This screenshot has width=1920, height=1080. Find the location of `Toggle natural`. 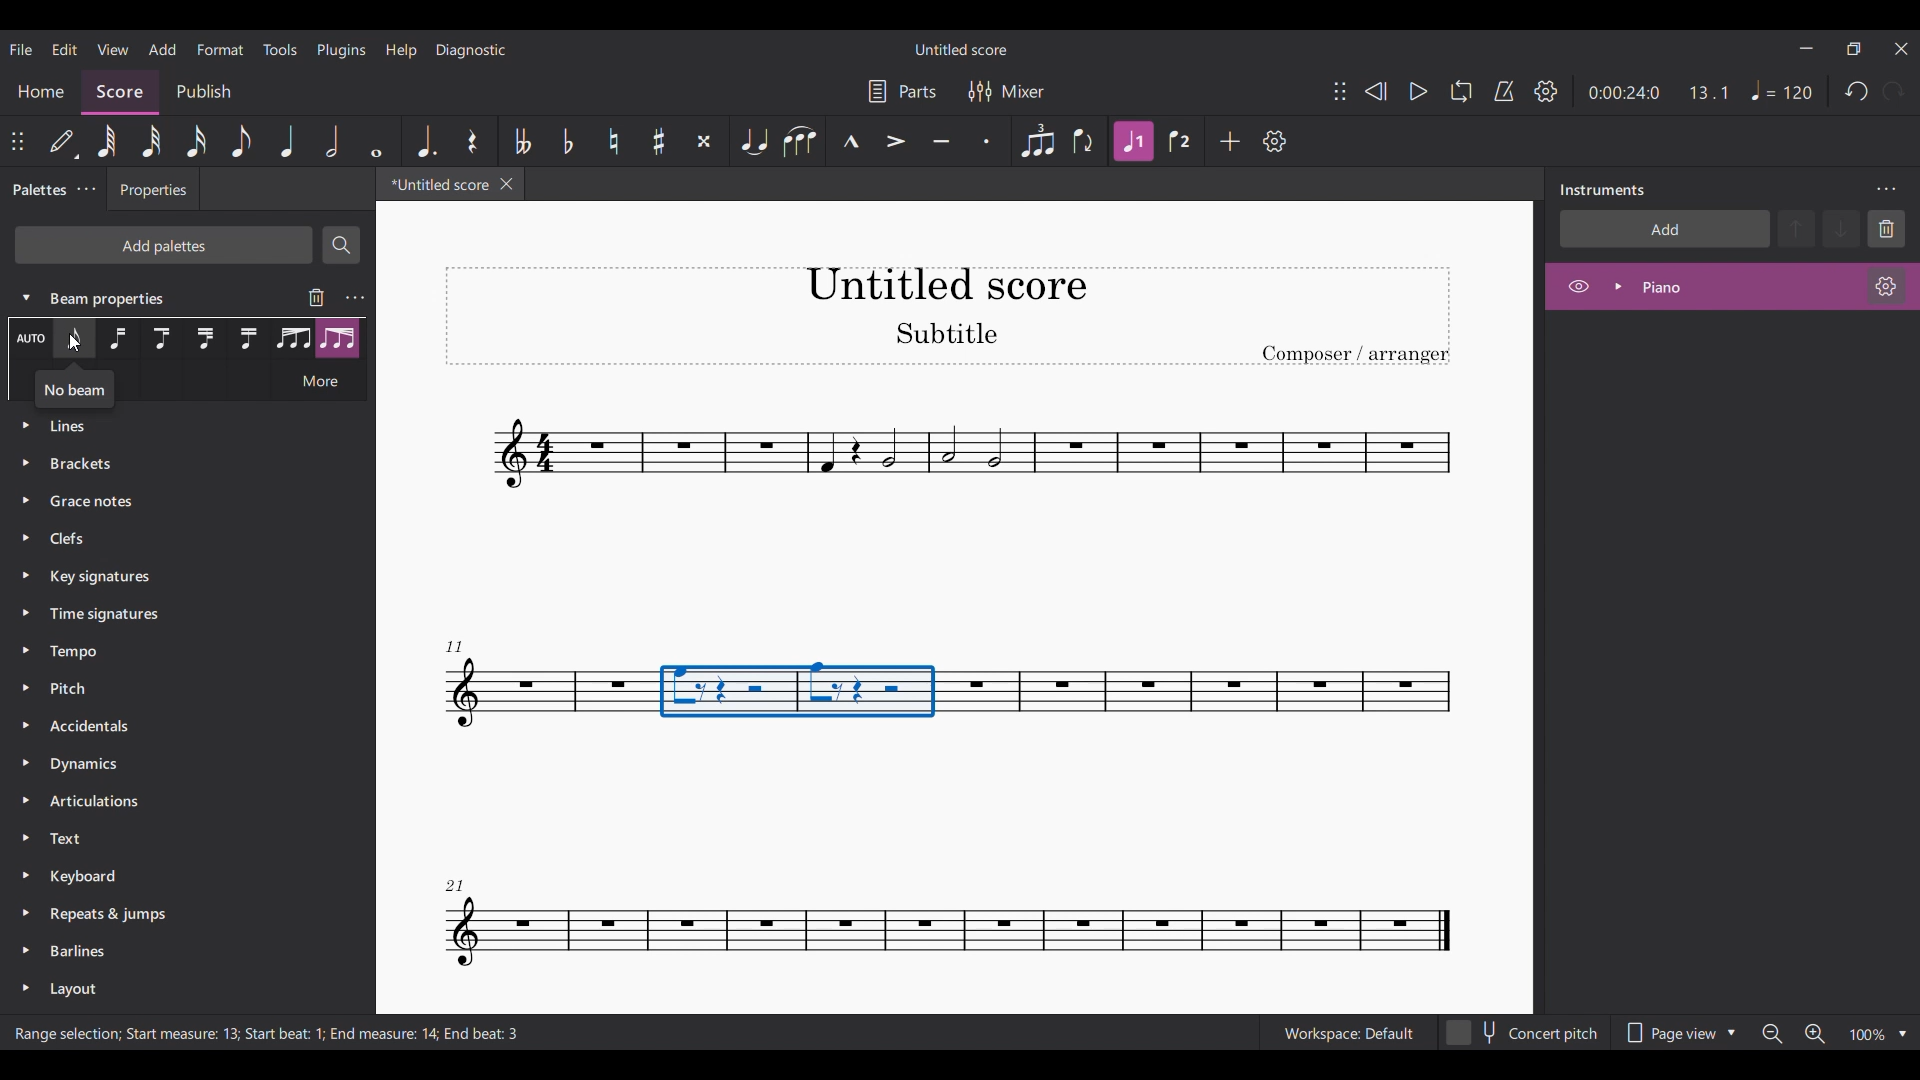

Toggle natural is located at coordinates (613, 141).